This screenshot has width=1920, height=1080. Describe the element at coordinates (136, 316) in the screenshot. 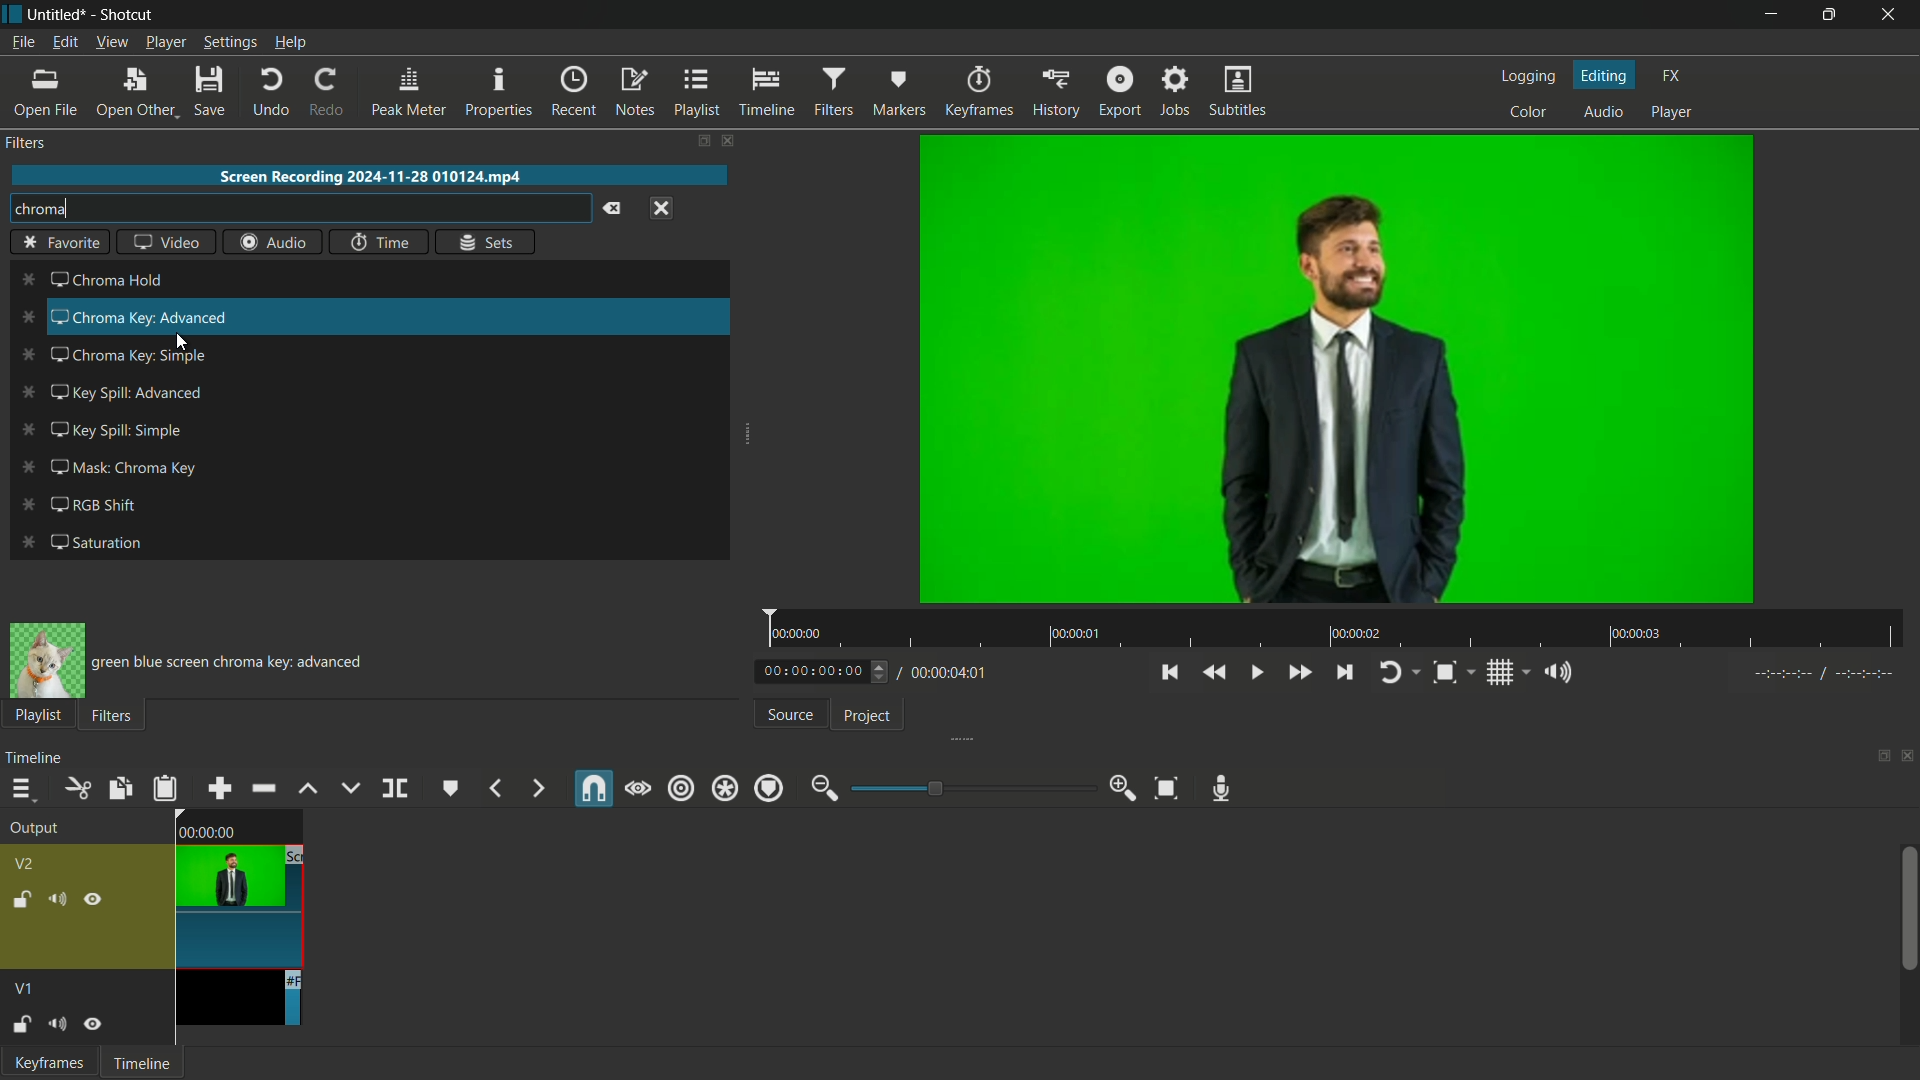

I see `chroma key advanced` at that location.